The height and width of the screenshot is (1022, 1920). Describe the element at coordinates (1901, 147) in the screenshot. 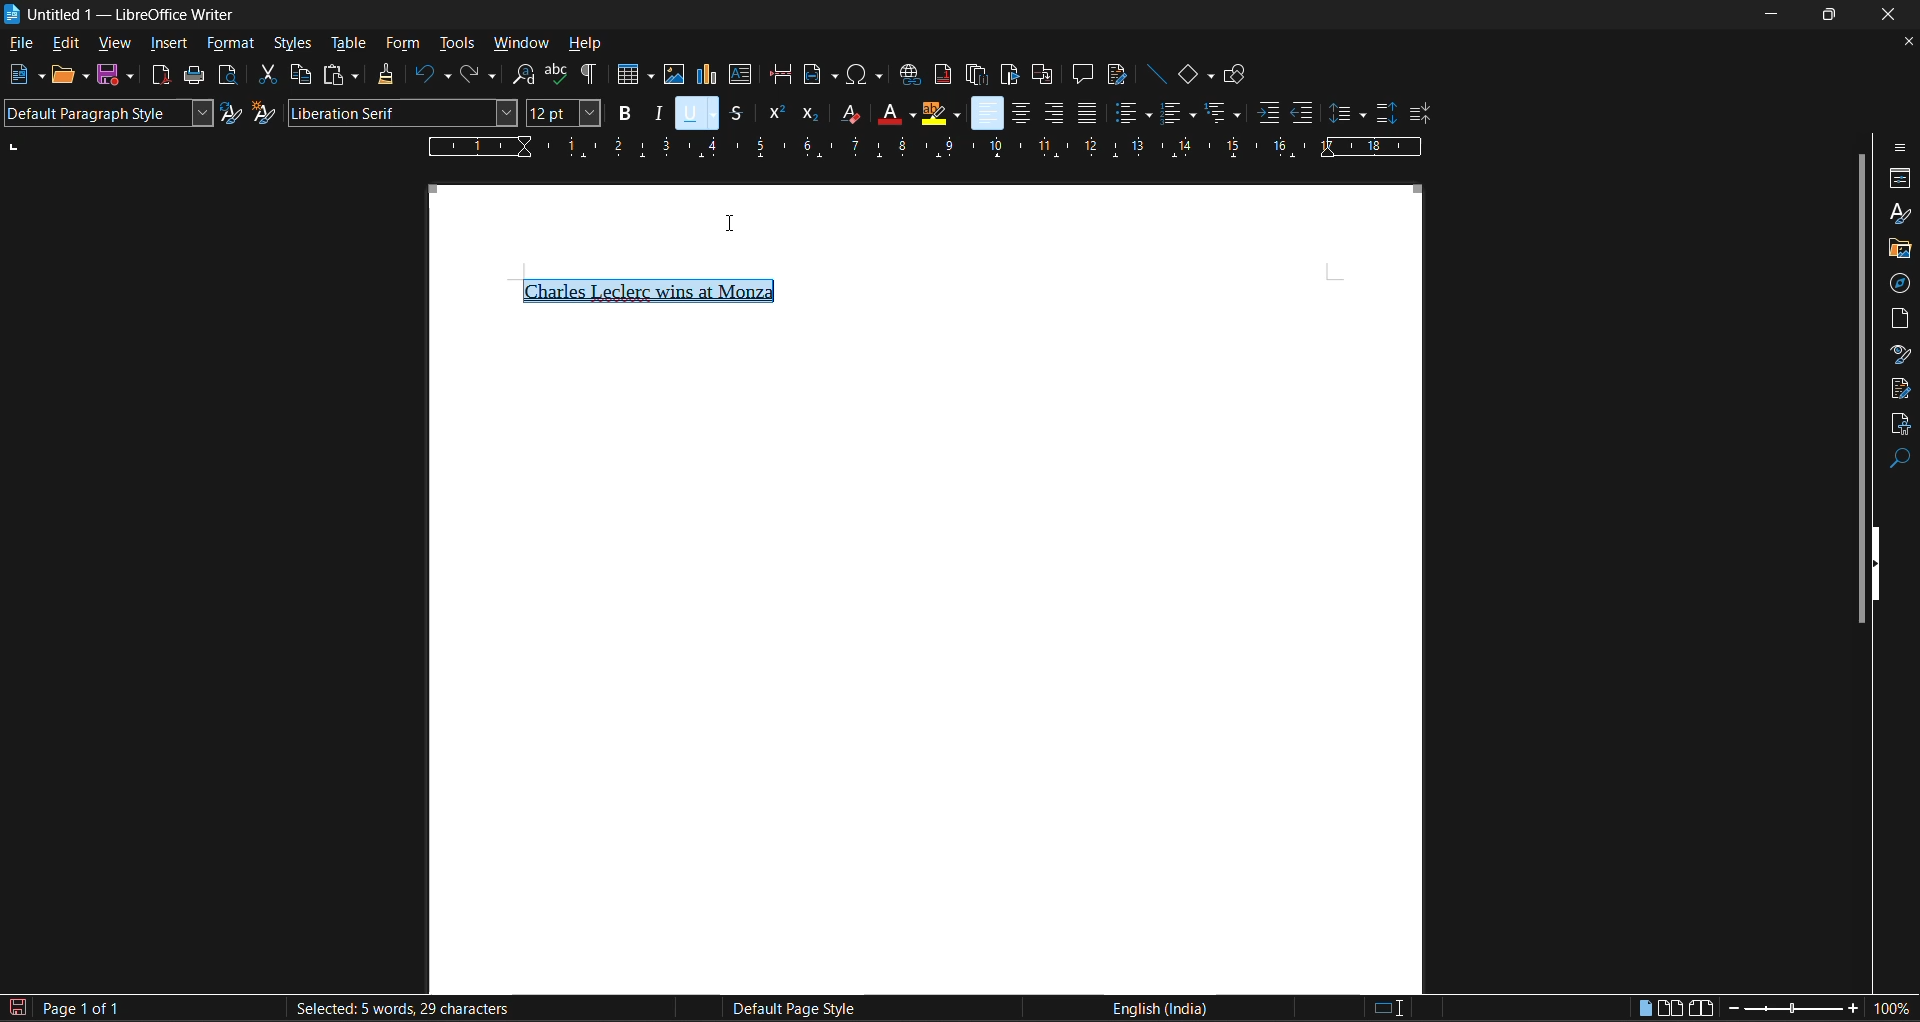

I see `sidebar settings` at that location.